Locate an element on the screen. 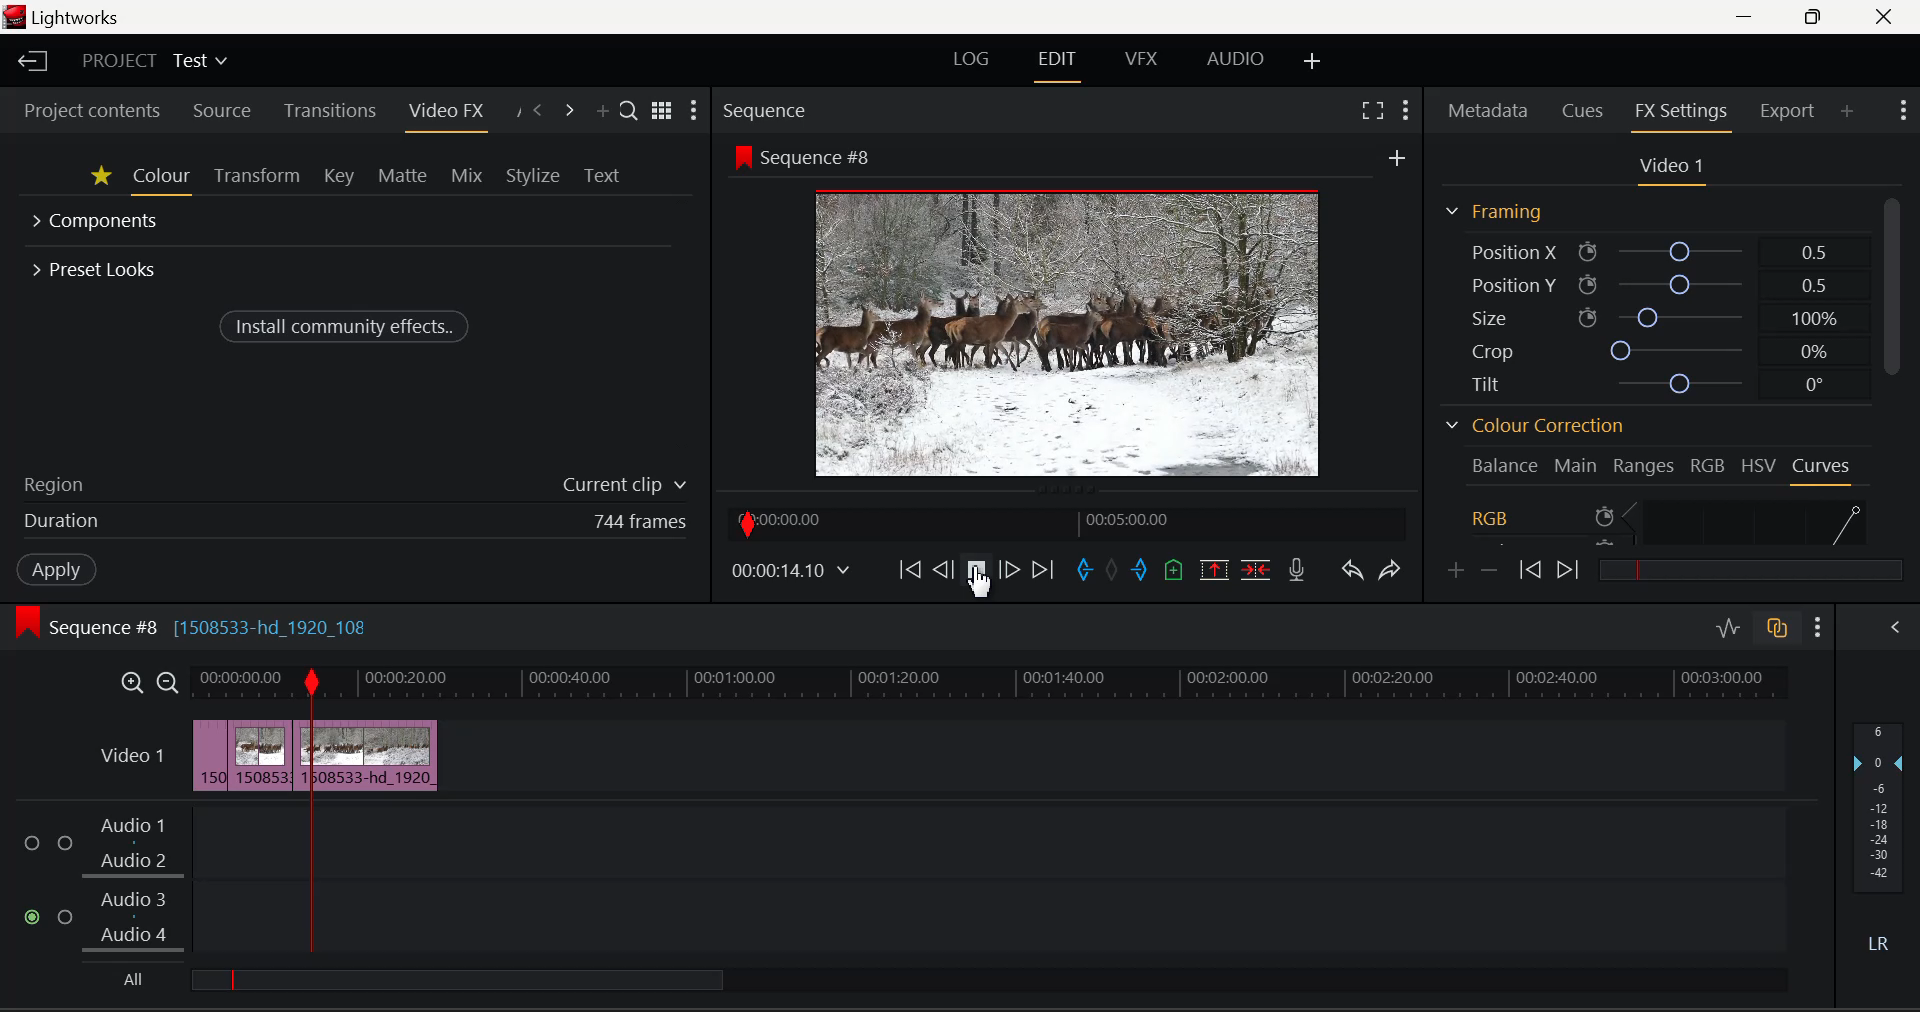 Image resolution: width=1920 pixels, height=1012 pixels. Position X is located at coordinates (1646, 251).